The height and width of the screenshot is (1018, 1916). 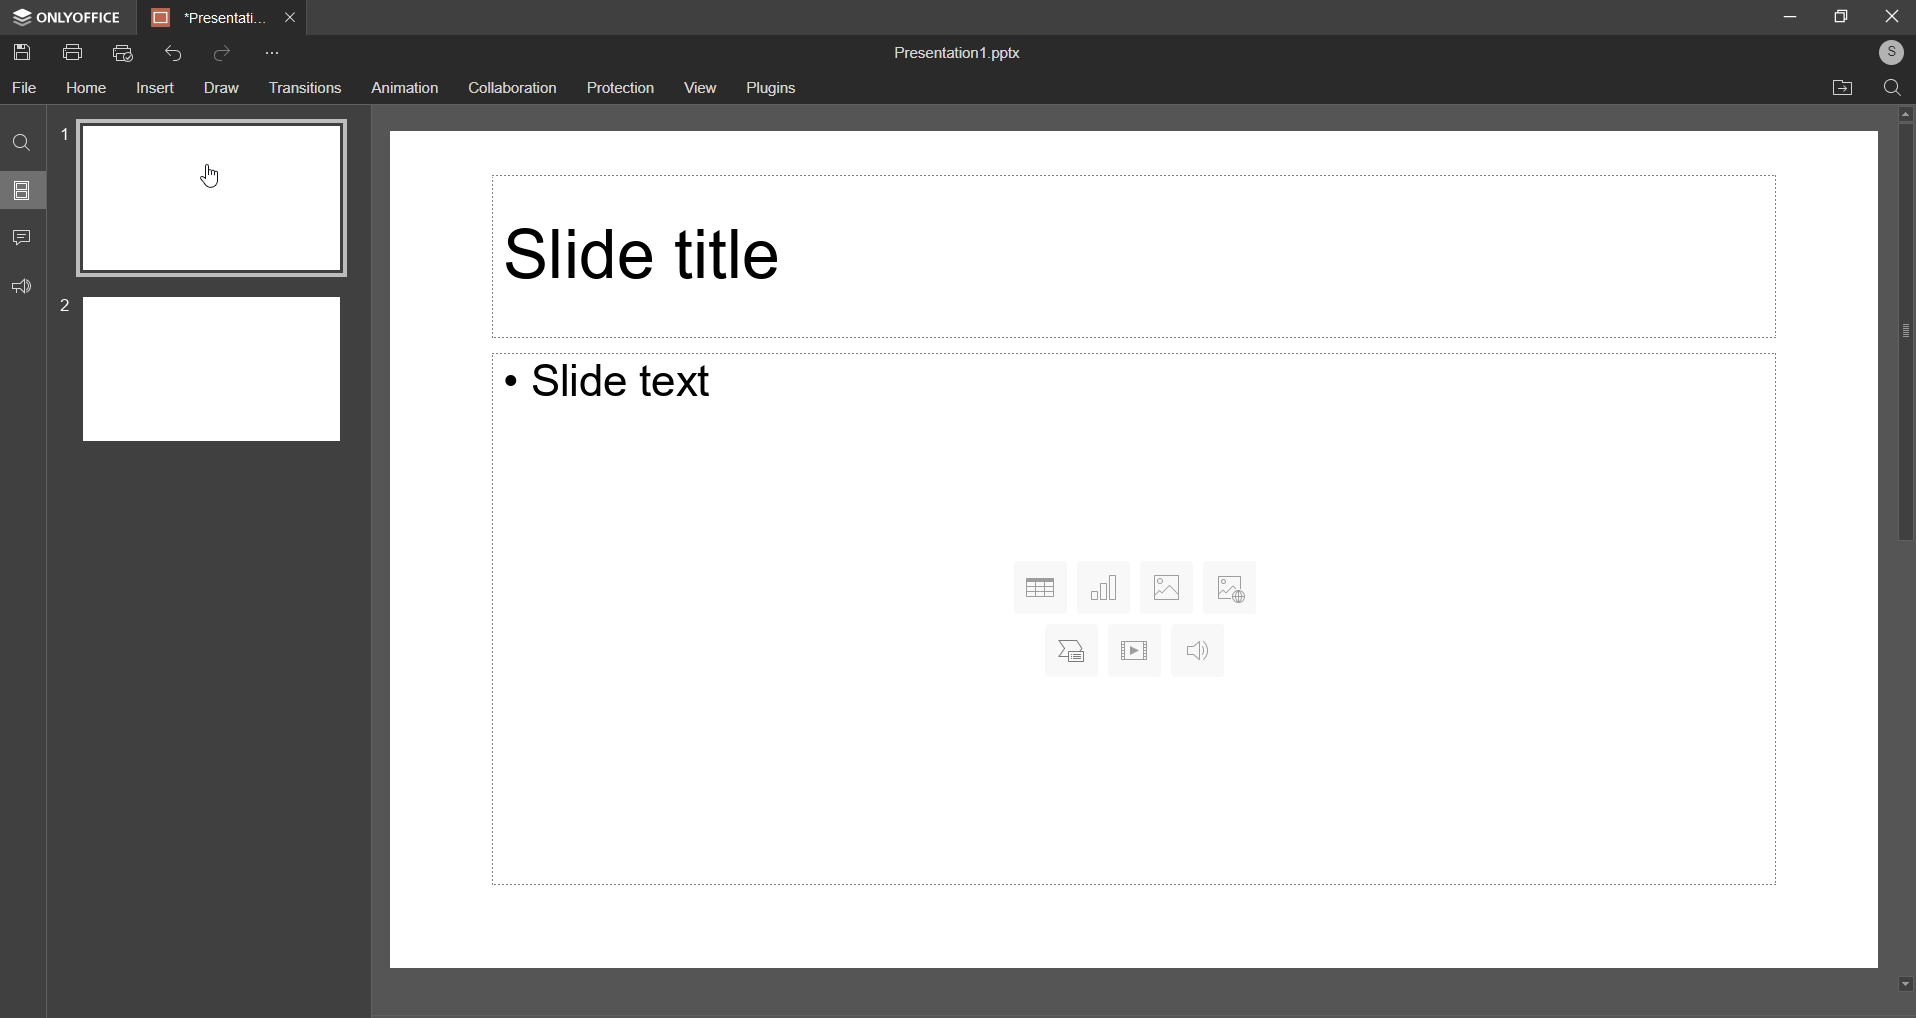 I want to click on Logo, so click(x=63, y=19).